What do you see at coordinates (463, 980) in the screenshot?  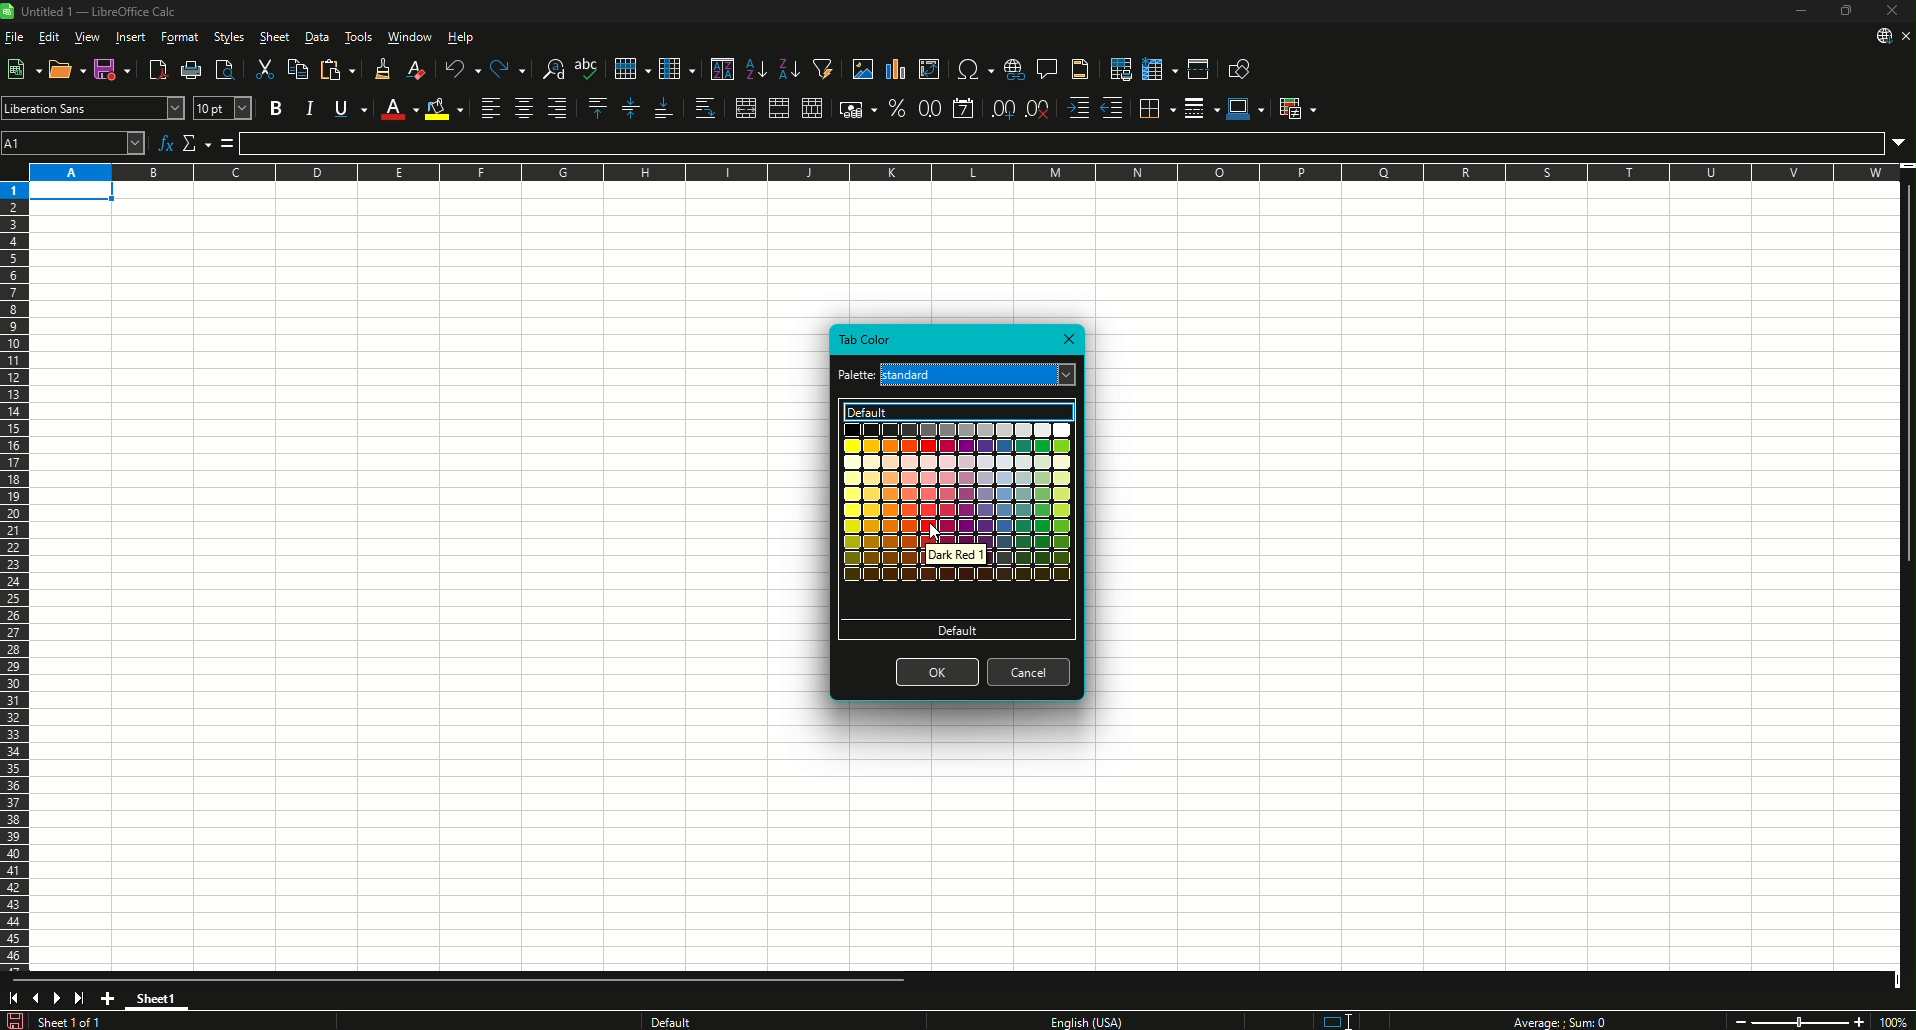 I see `Horizontal slide bar` at bounding box center [463, 980].